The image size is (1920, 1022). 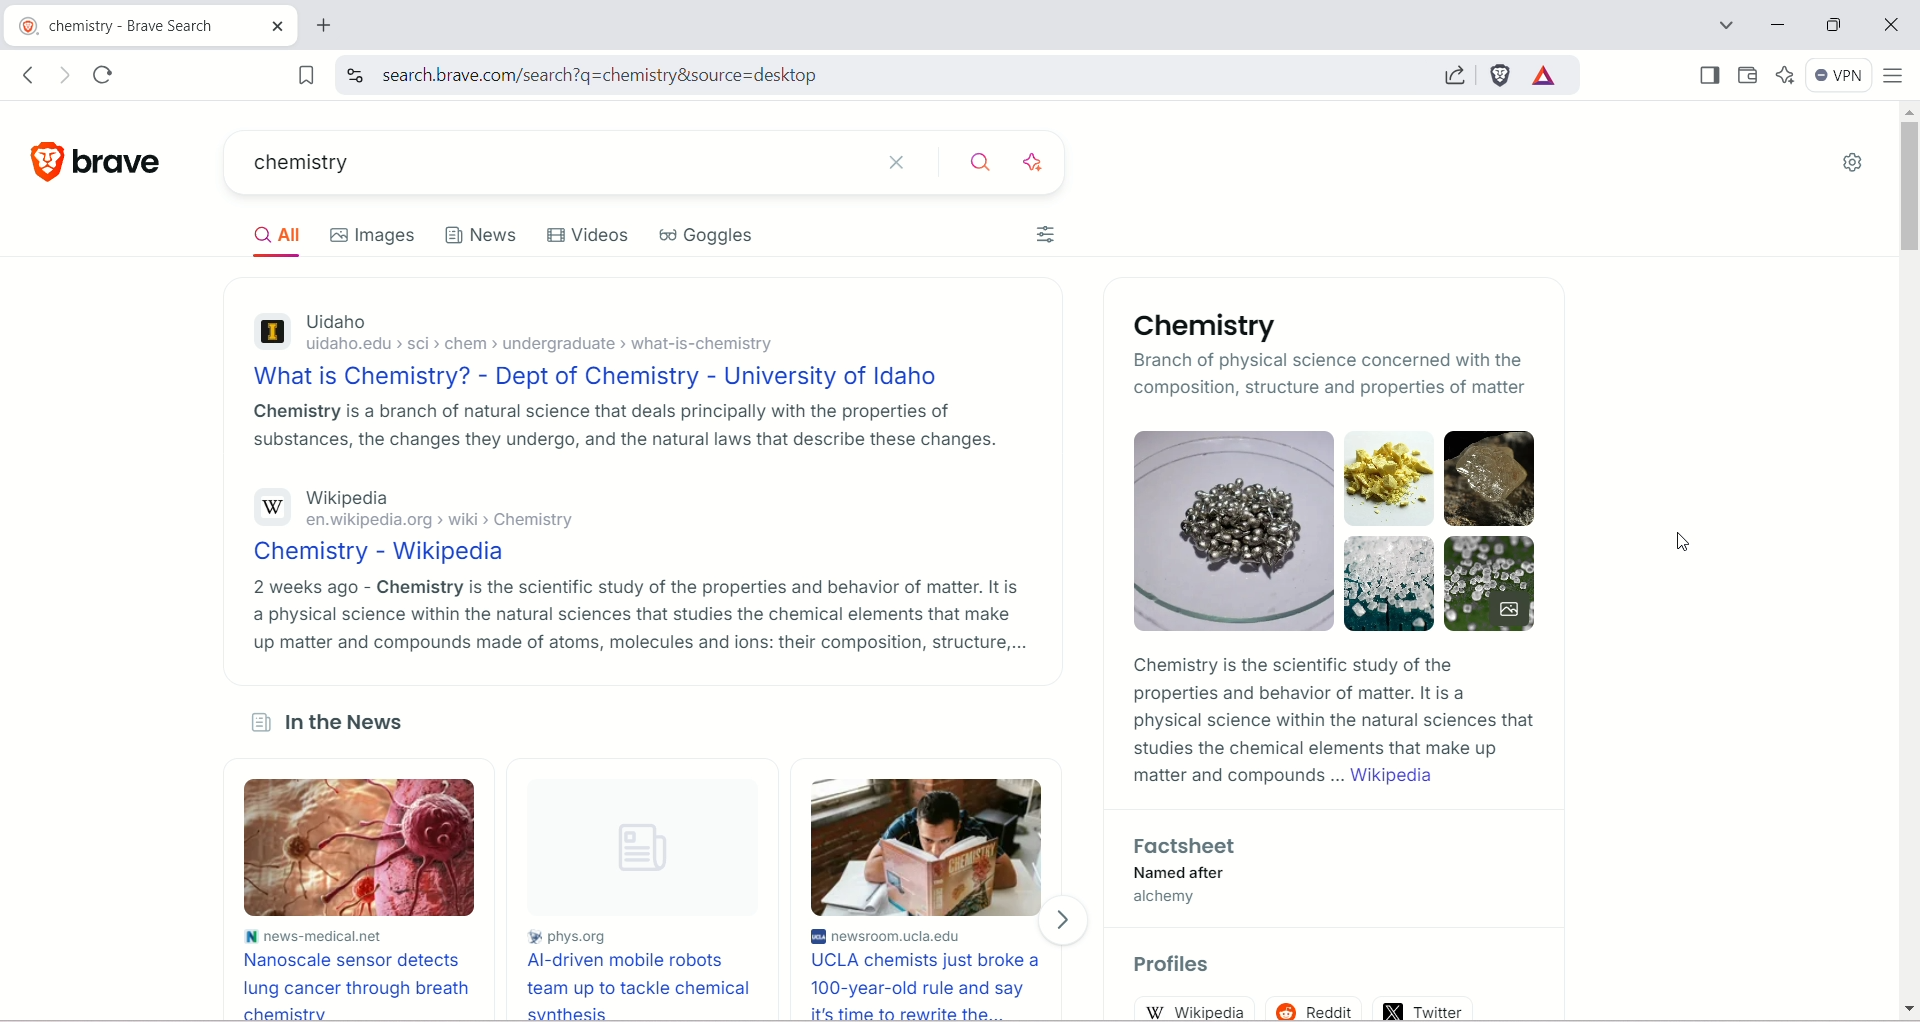 What do you see at coordinates (104, 76) in the screenshot?
I see `reload` at bounding box center [104, 76].